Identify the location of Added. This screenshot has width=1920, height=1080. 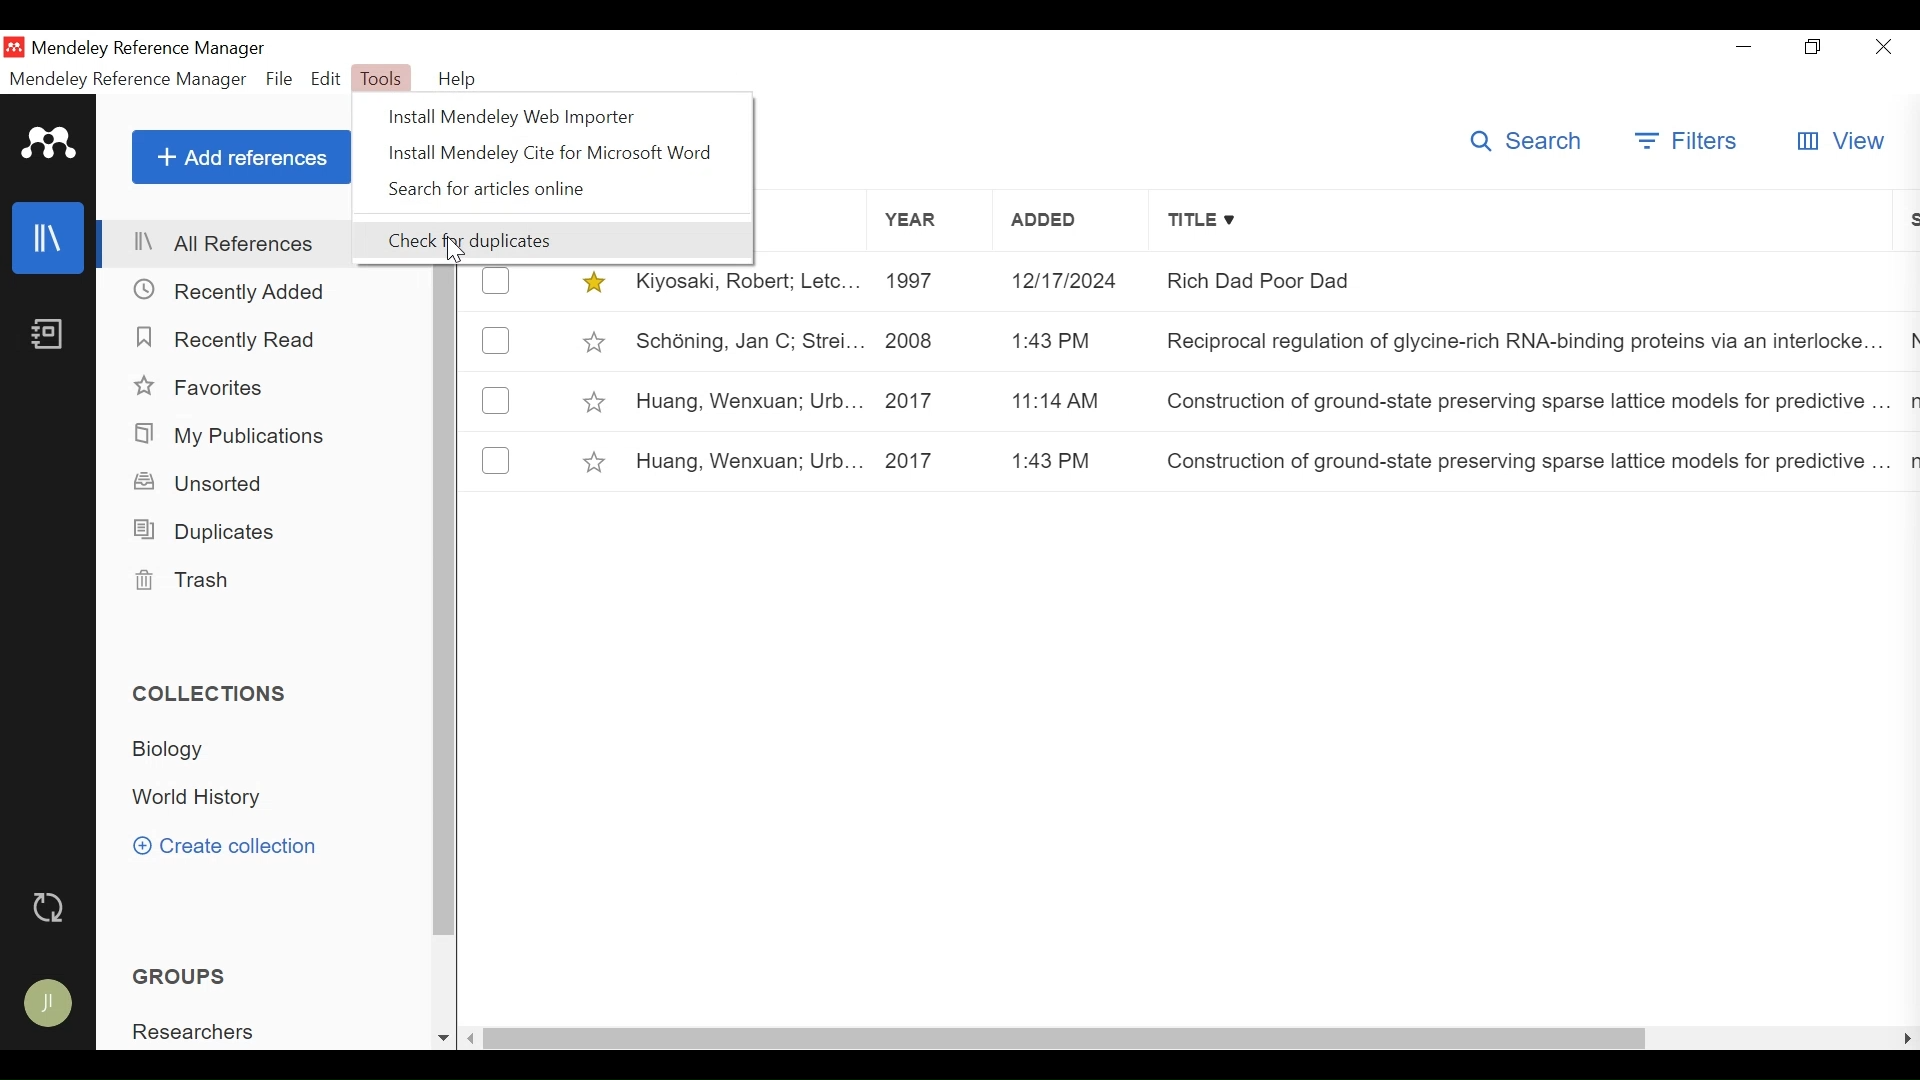
(1064, 221).